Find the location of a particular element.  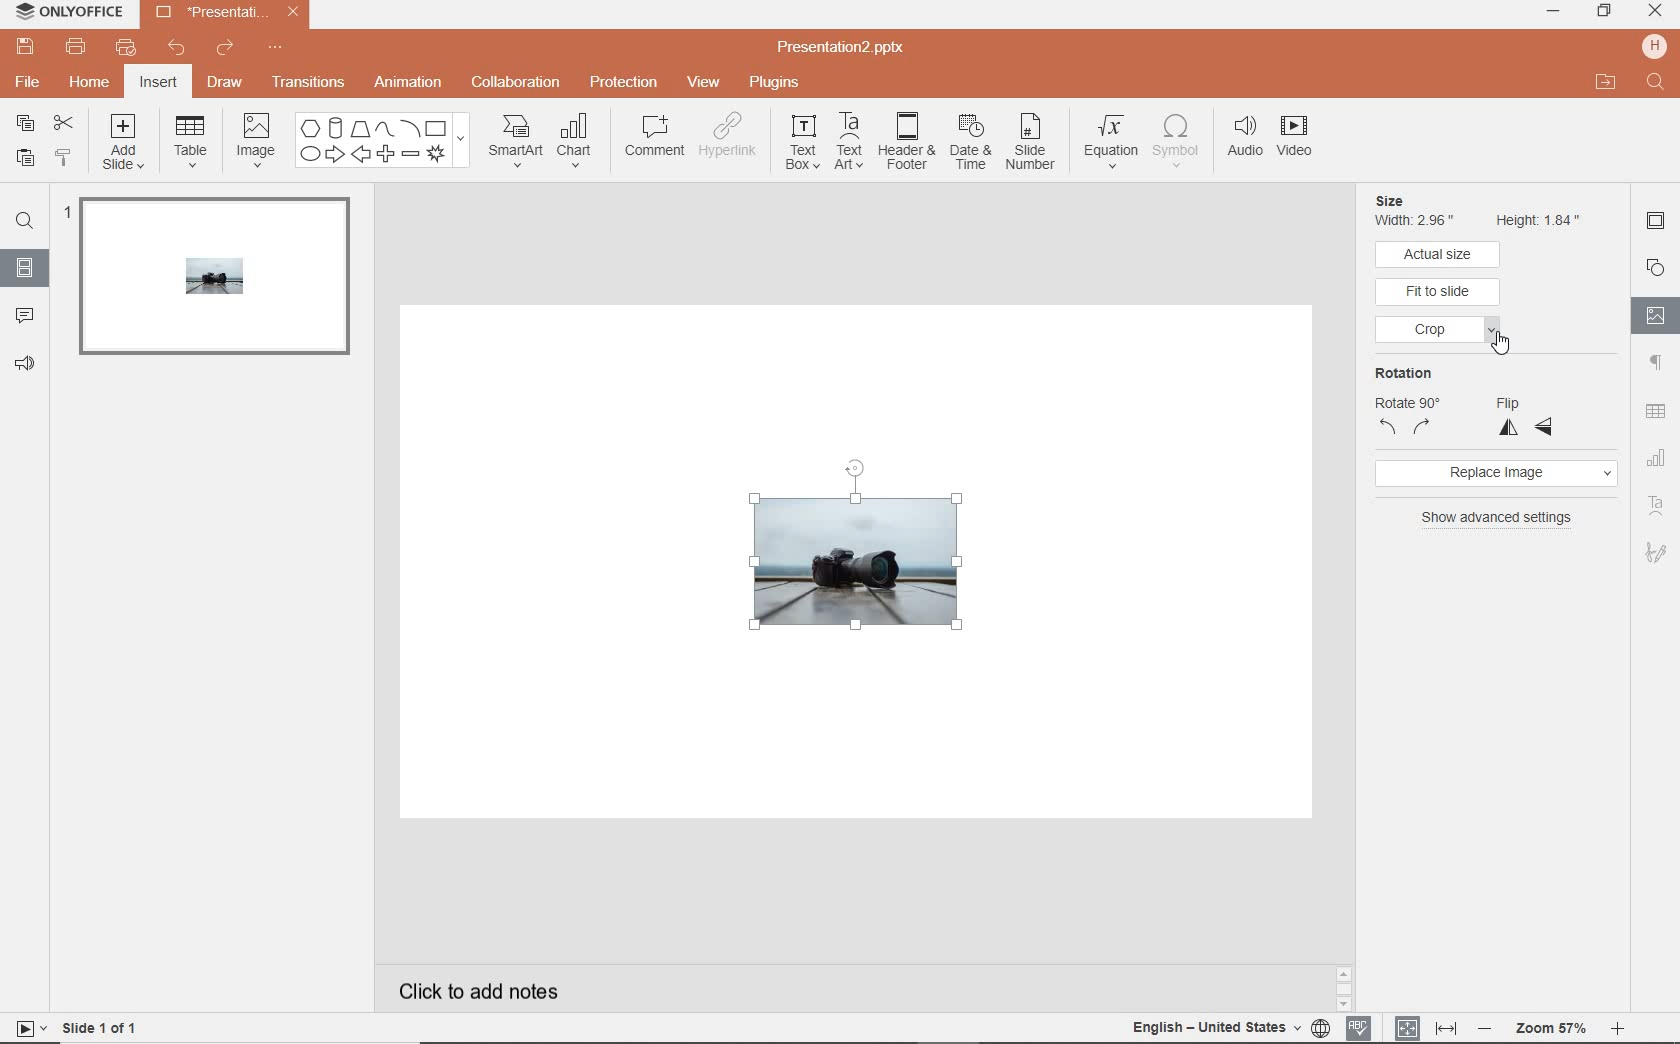

Presentation2.pptx is located at coordinates (859, 45).